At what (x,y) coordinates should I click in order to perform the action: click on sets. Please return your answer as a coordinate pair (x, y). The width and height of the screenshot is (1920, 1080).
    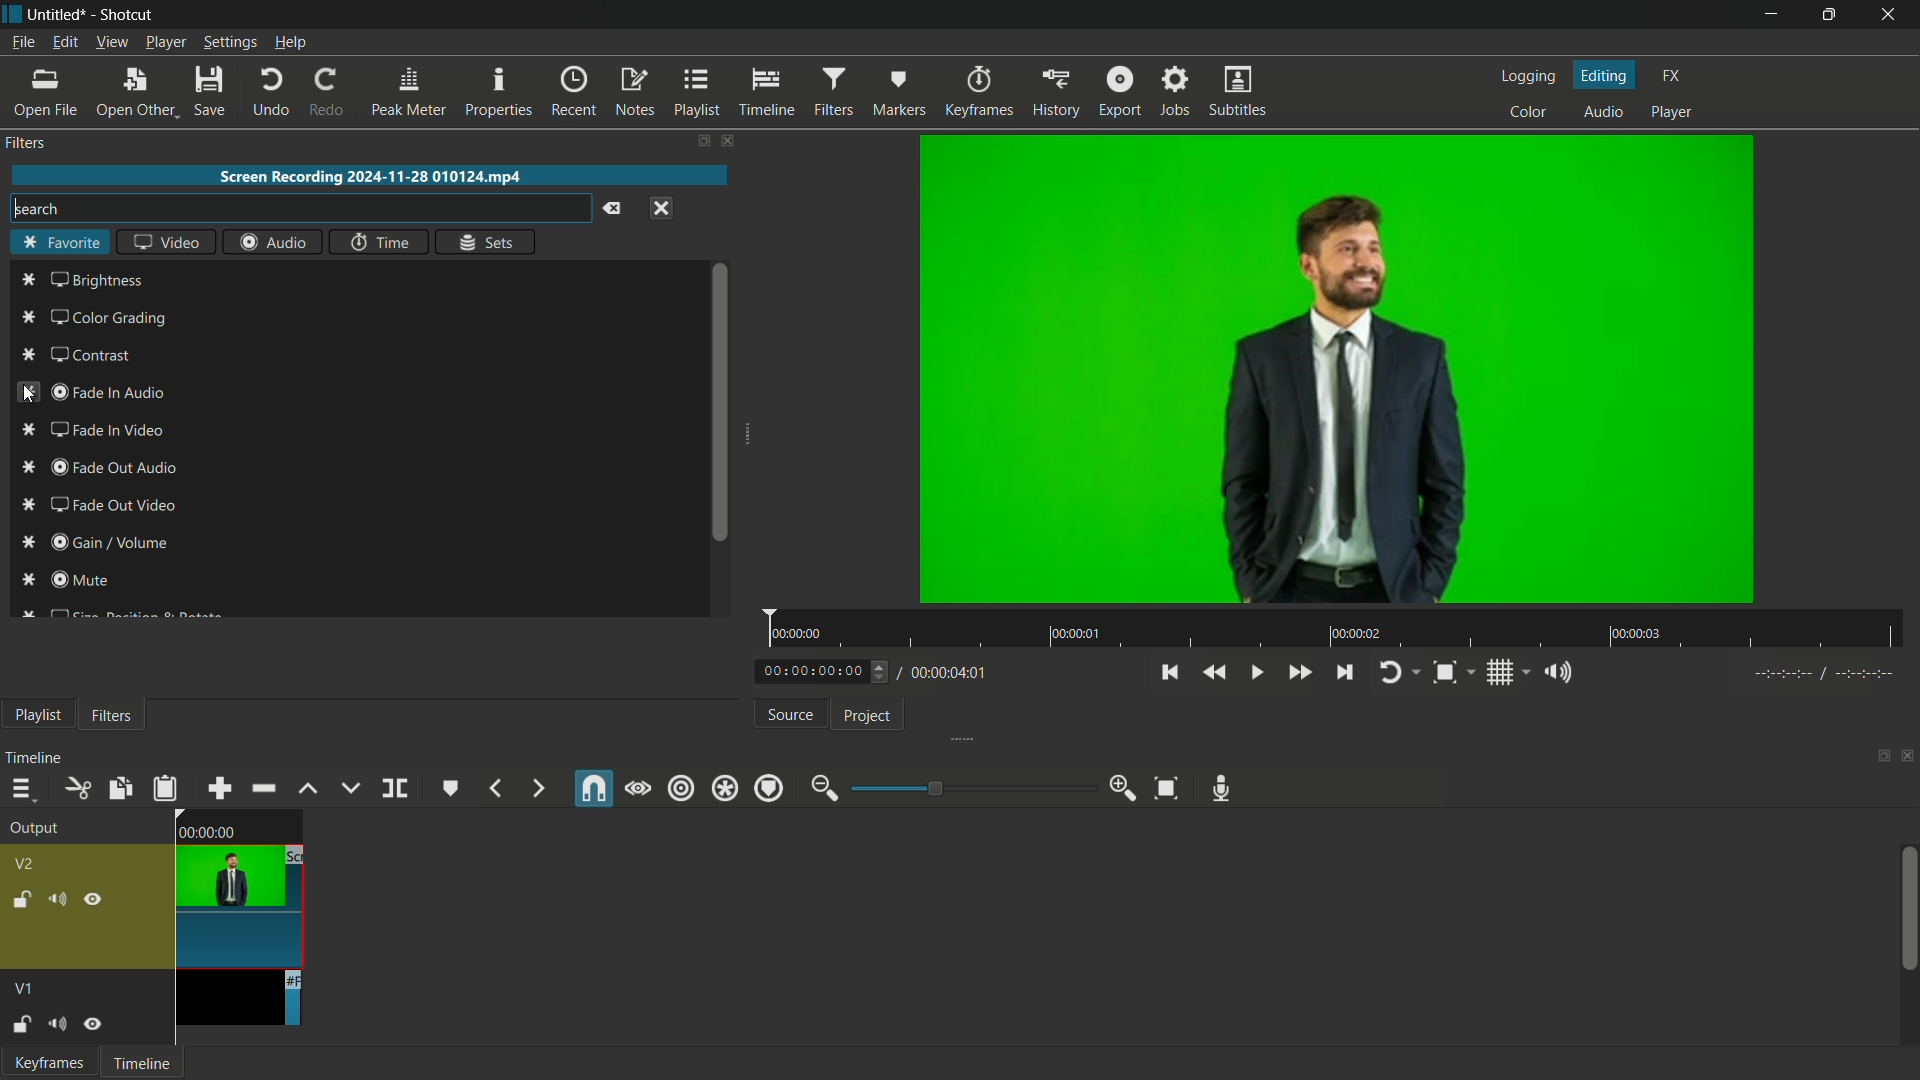
    Looking at the image, I should click on (485, 241).